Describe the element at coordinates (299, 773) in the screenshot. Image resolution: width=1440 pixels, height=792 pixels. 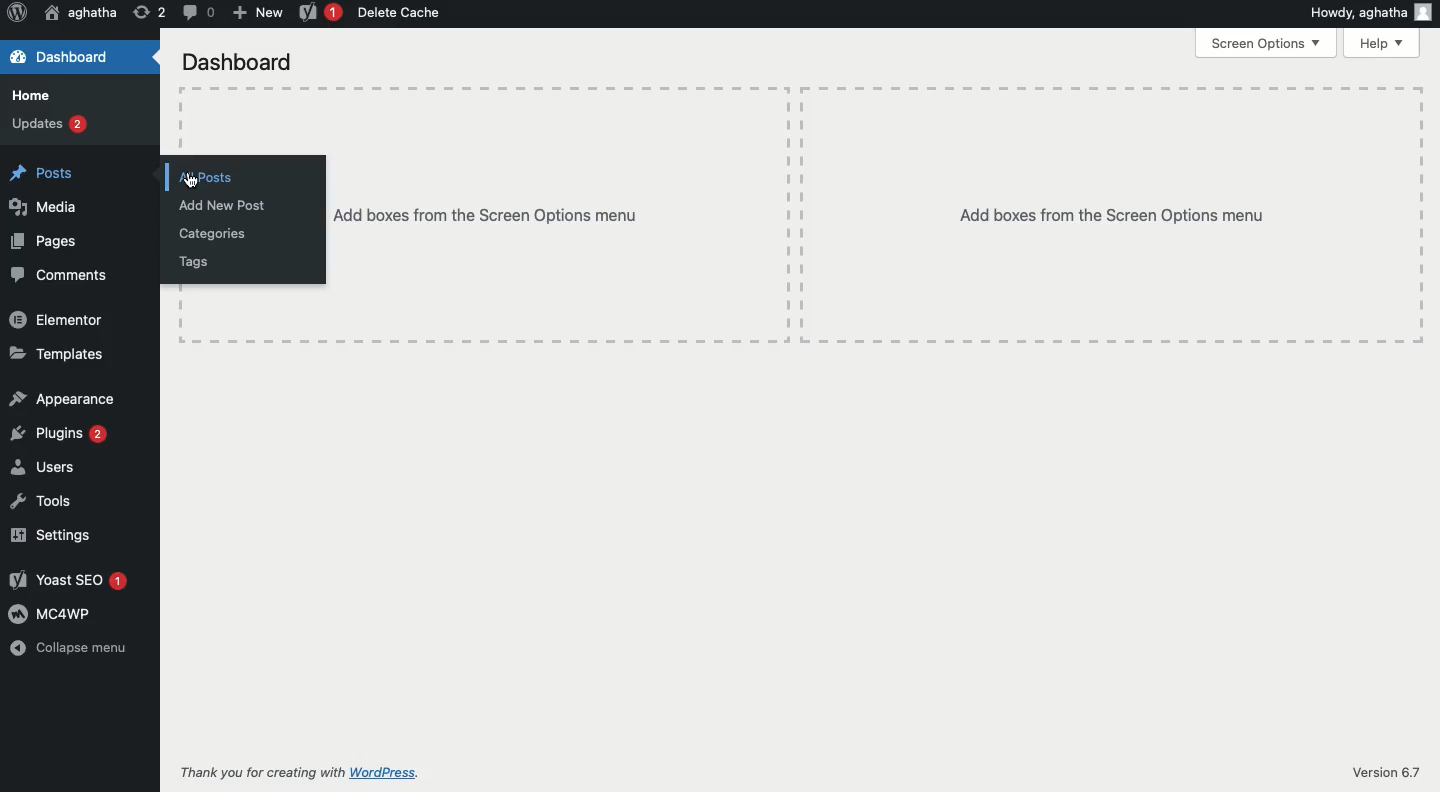
I see `Thank you for creating with WordPress` at that location.